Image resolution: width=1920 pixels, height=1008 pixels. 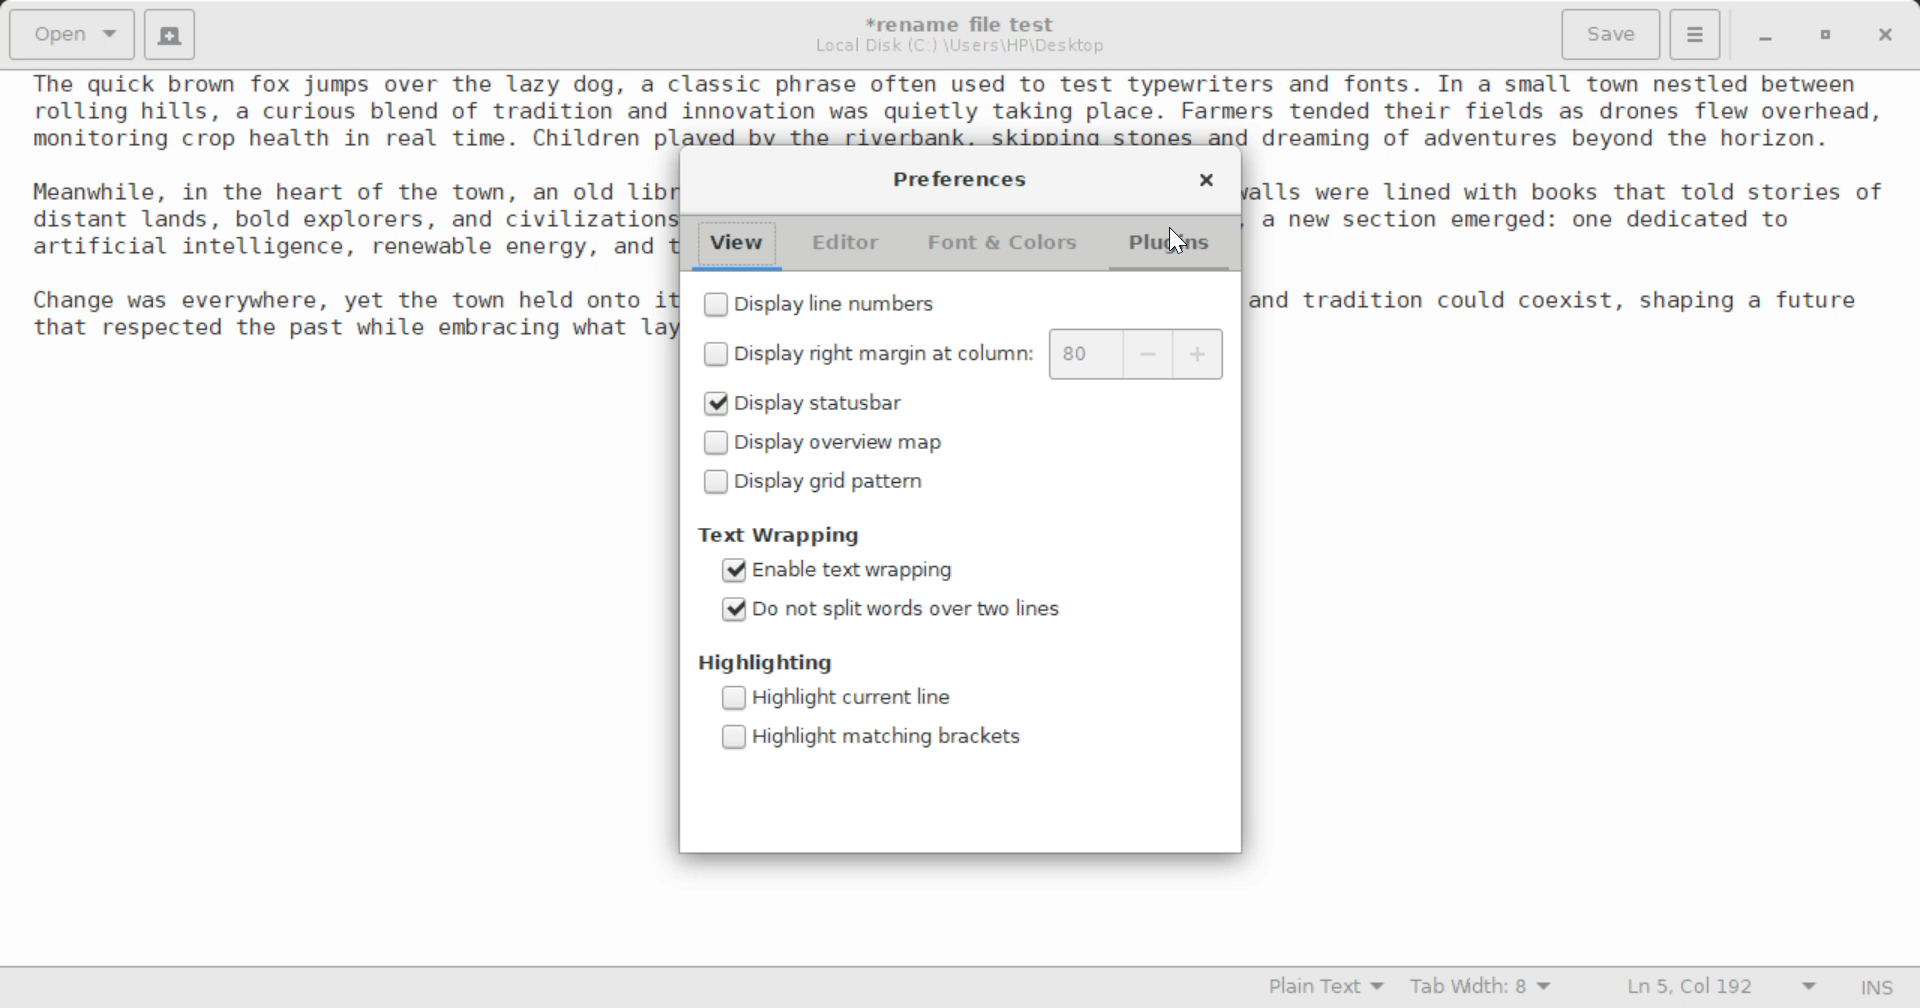 I want to click on Highlight current line, so click(x=852, y=700).